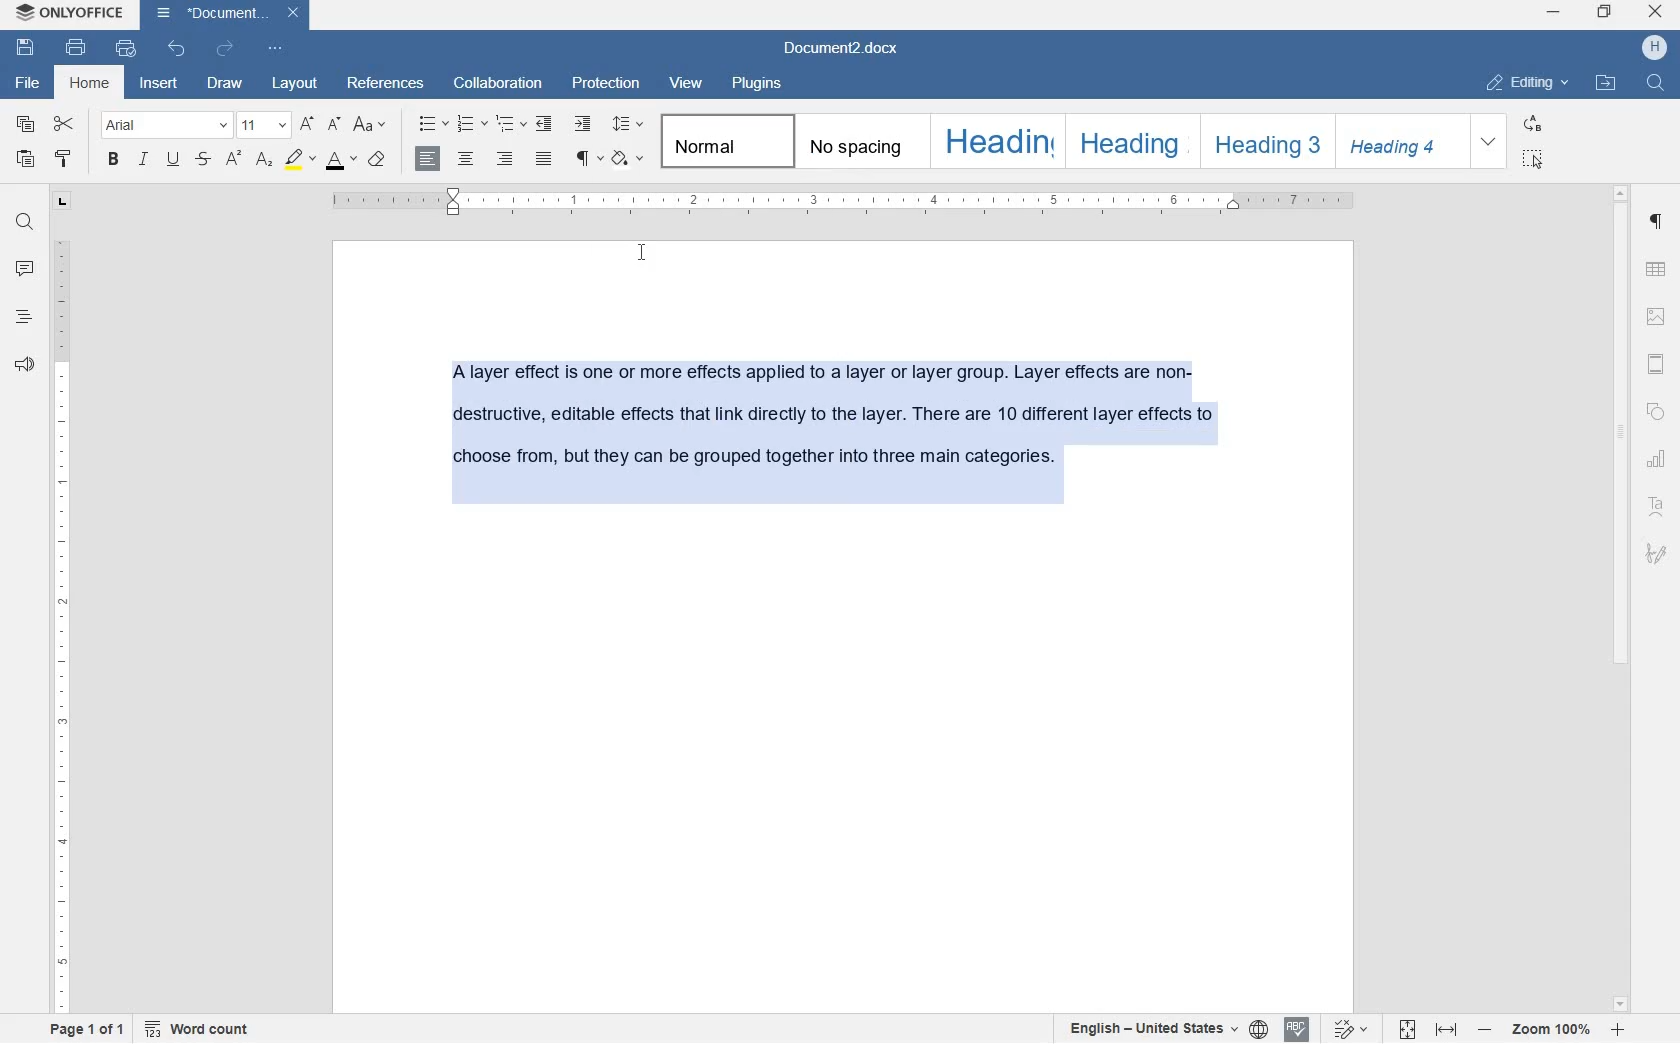  I want to click on copy style, so click(64, 160).